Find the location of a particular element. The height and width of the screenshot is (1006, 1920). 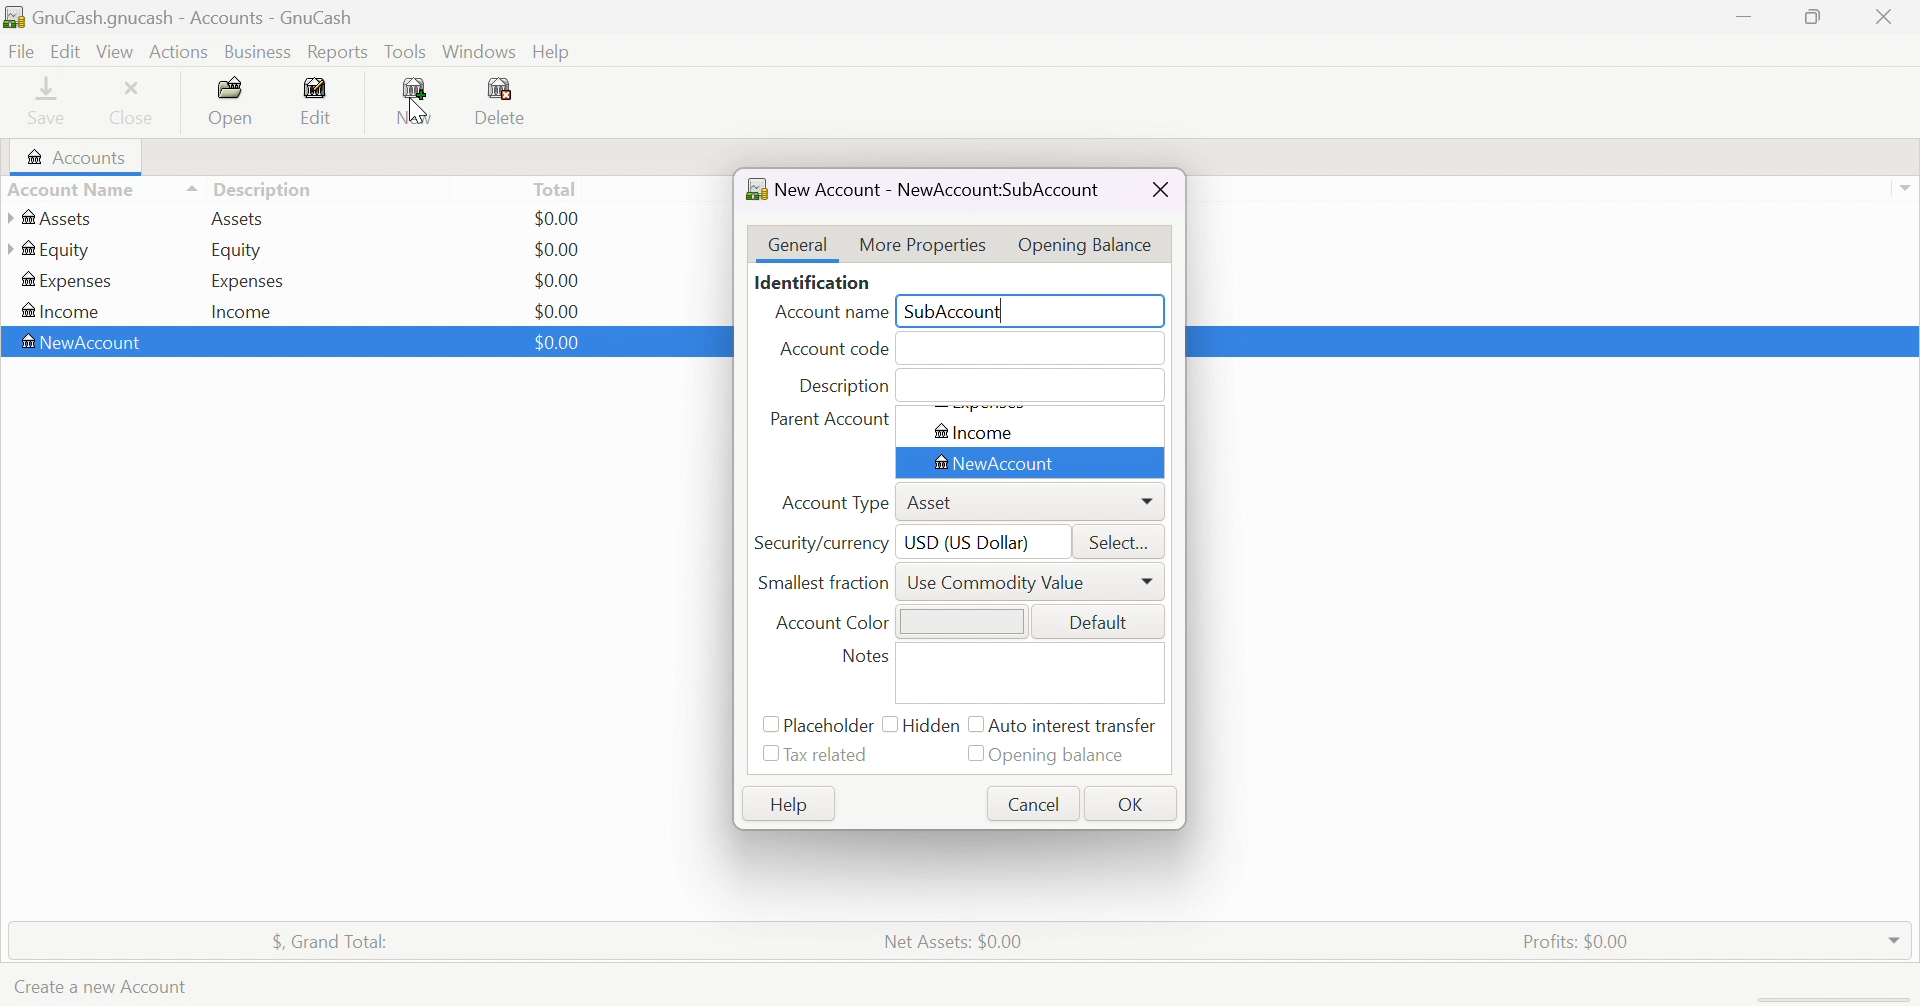

New Account is located at coordinates (82, 343).